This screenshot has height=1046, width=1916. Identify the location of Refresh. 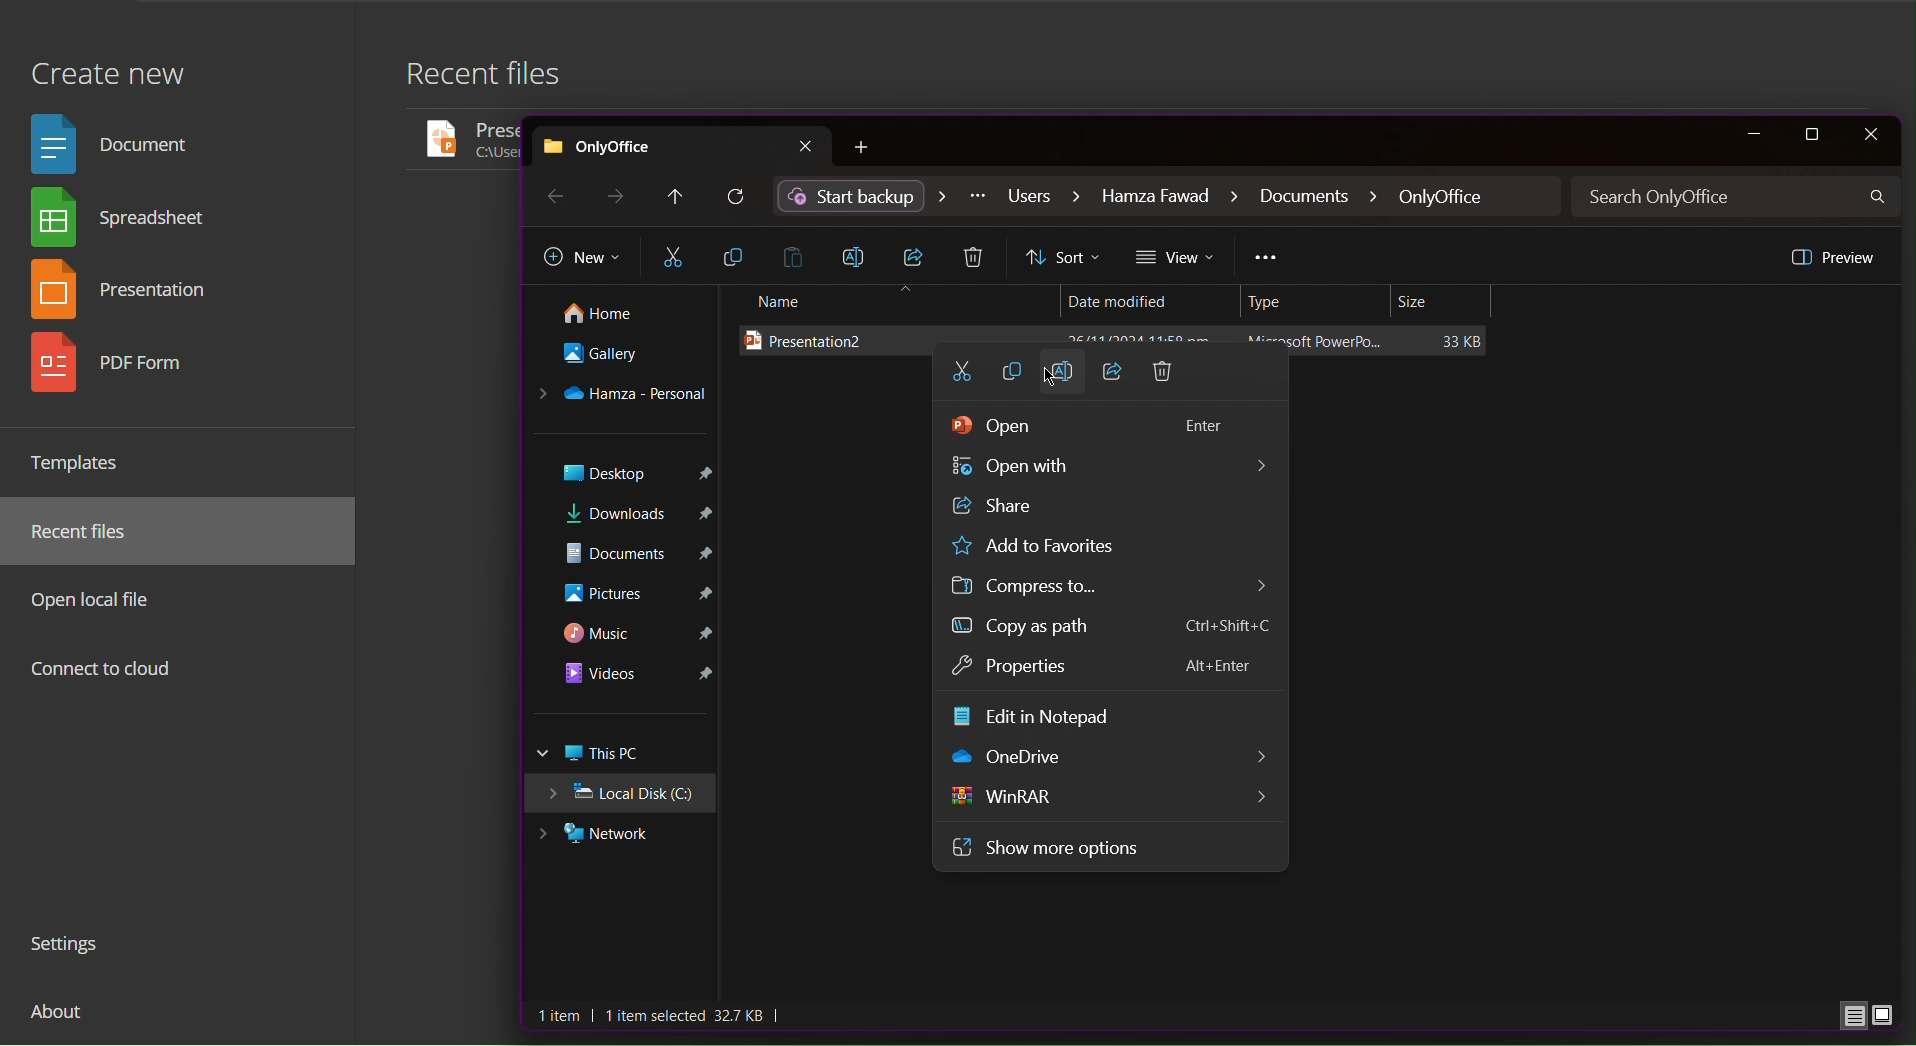
(738, 198).